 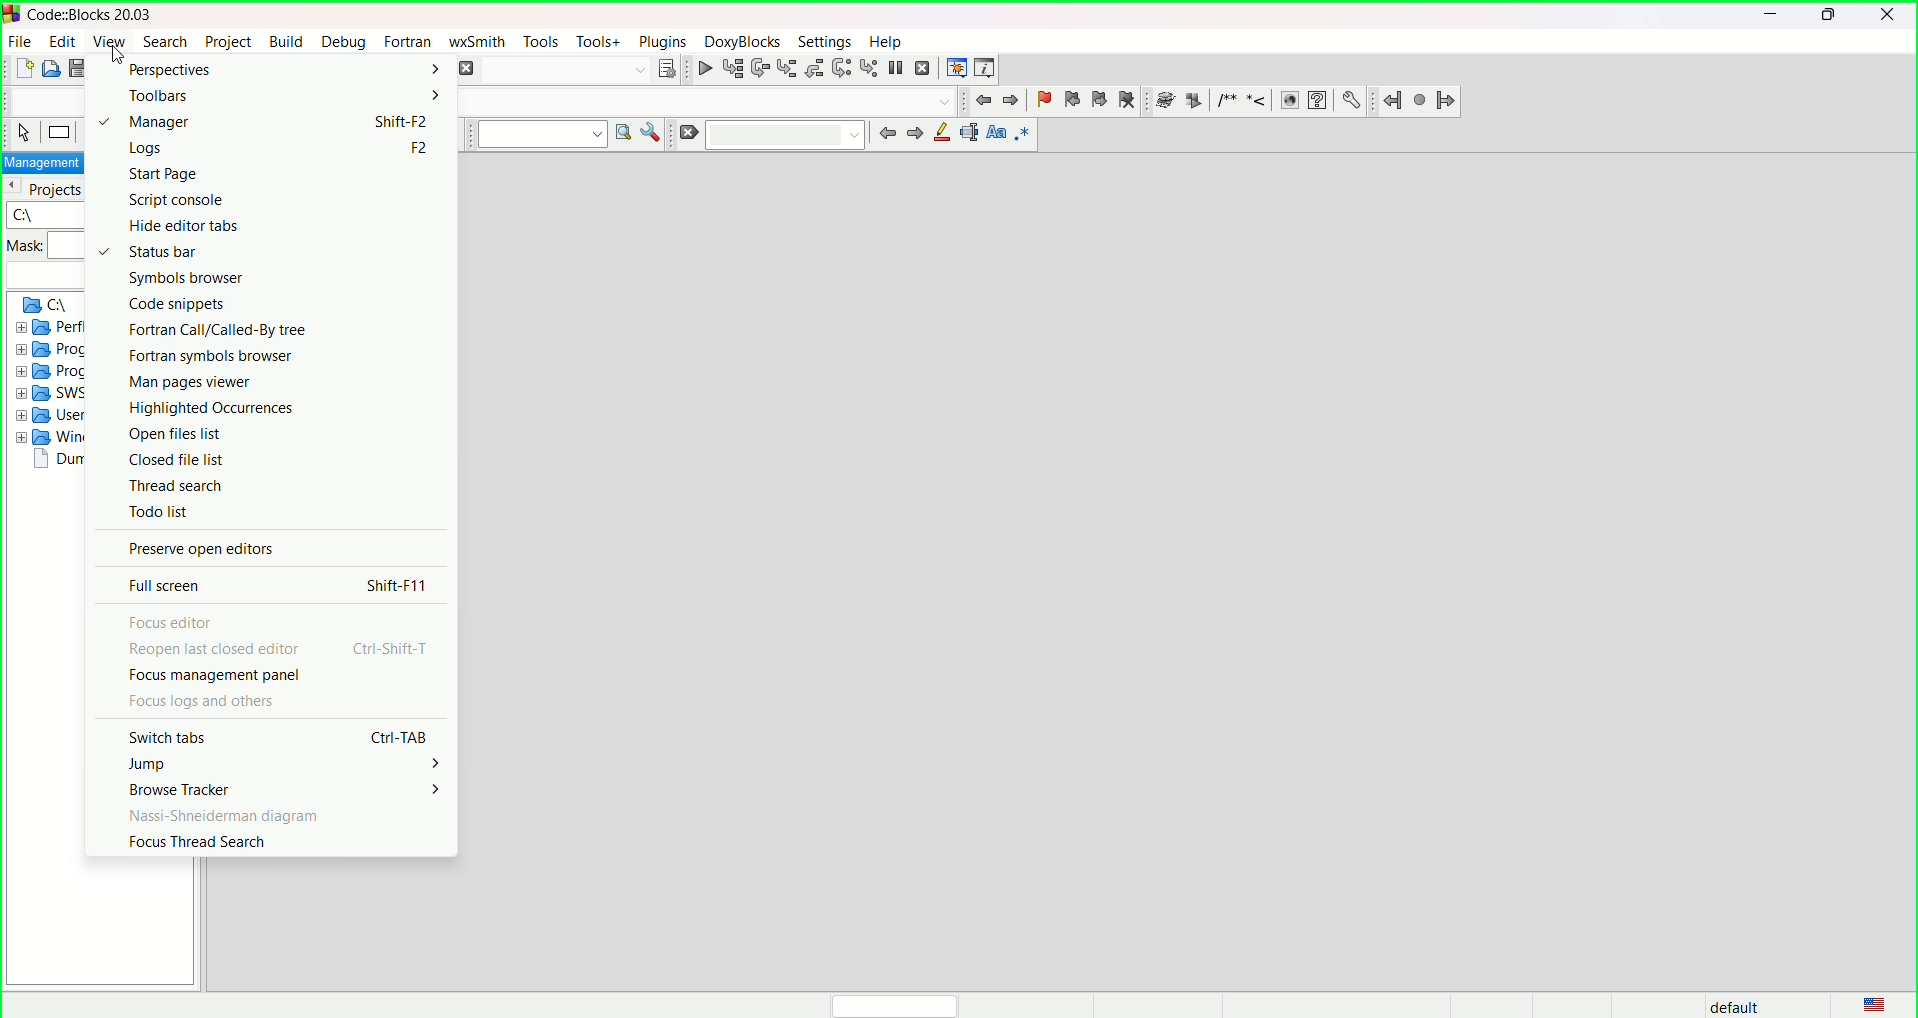 I want to click on debug, so click(x=345, y=41).